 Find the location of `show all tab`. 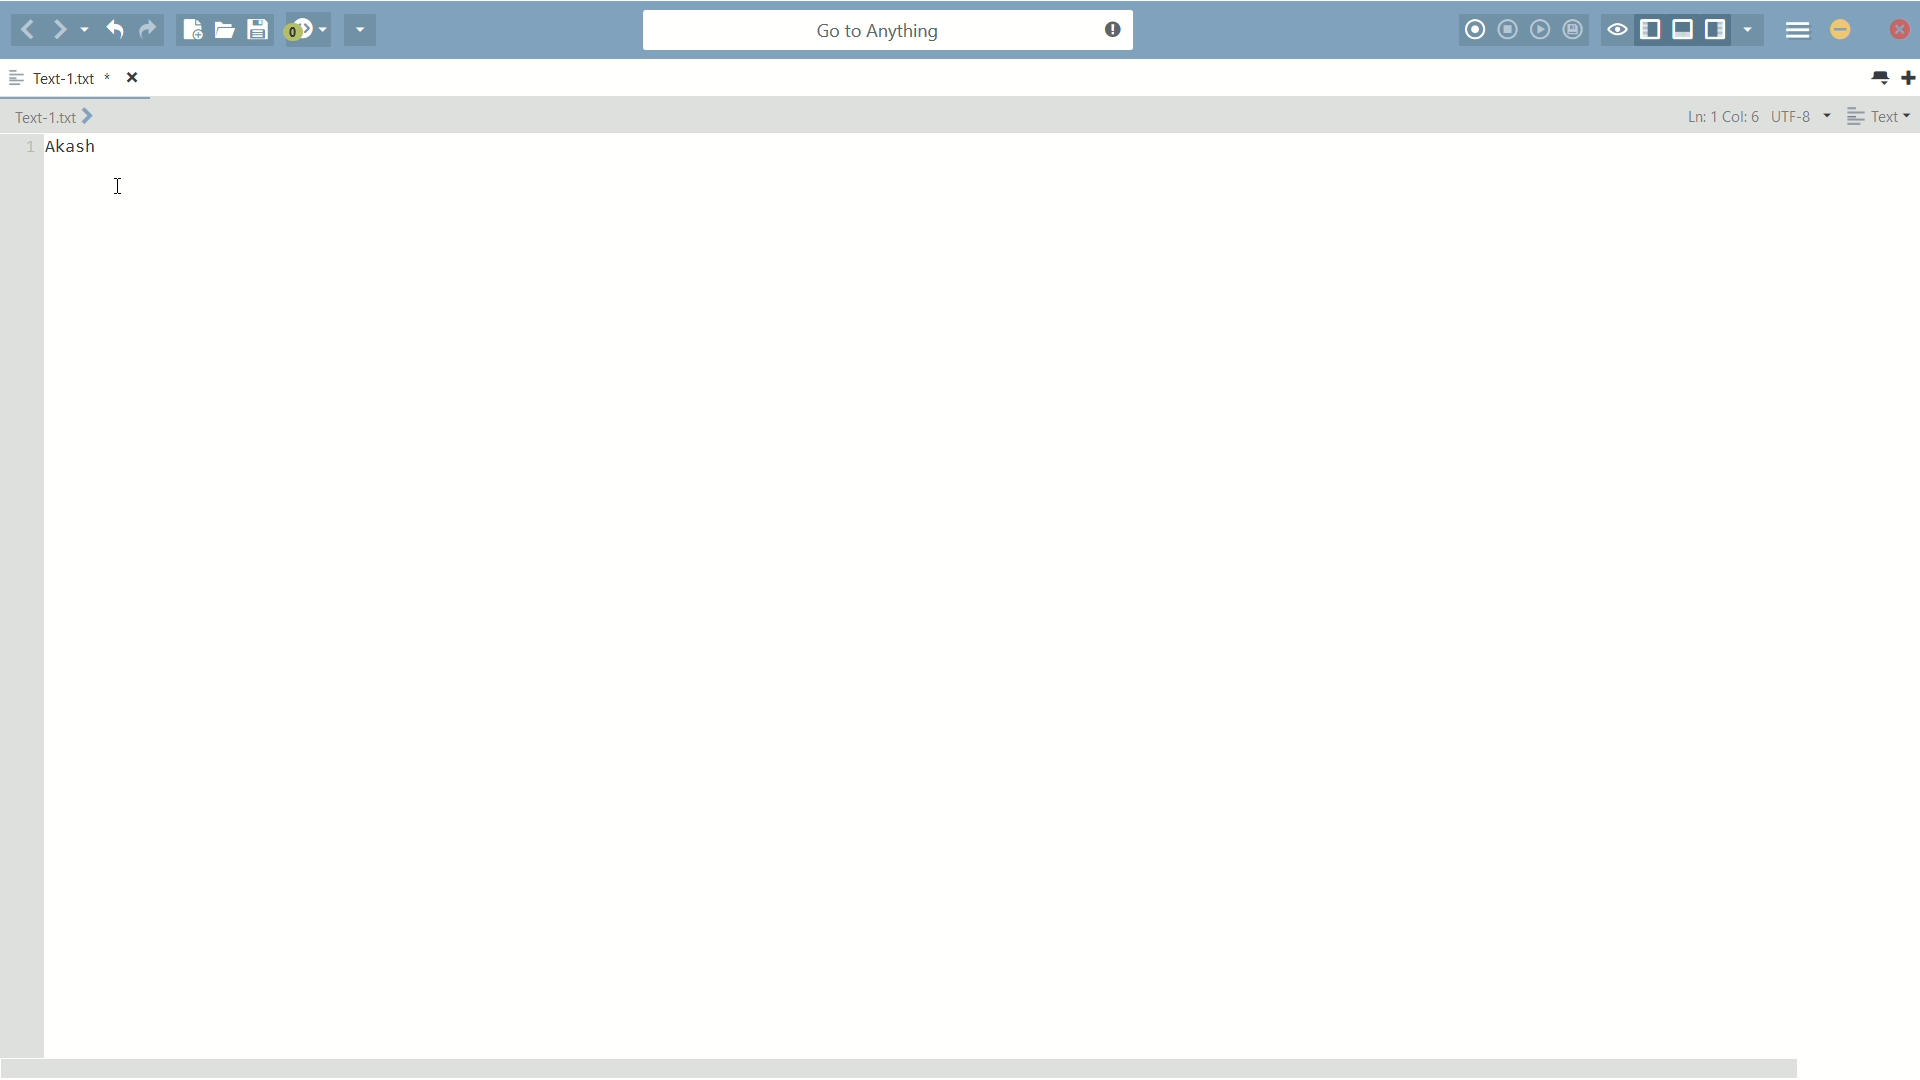

show all tab is located at coordinates (1881, 79).